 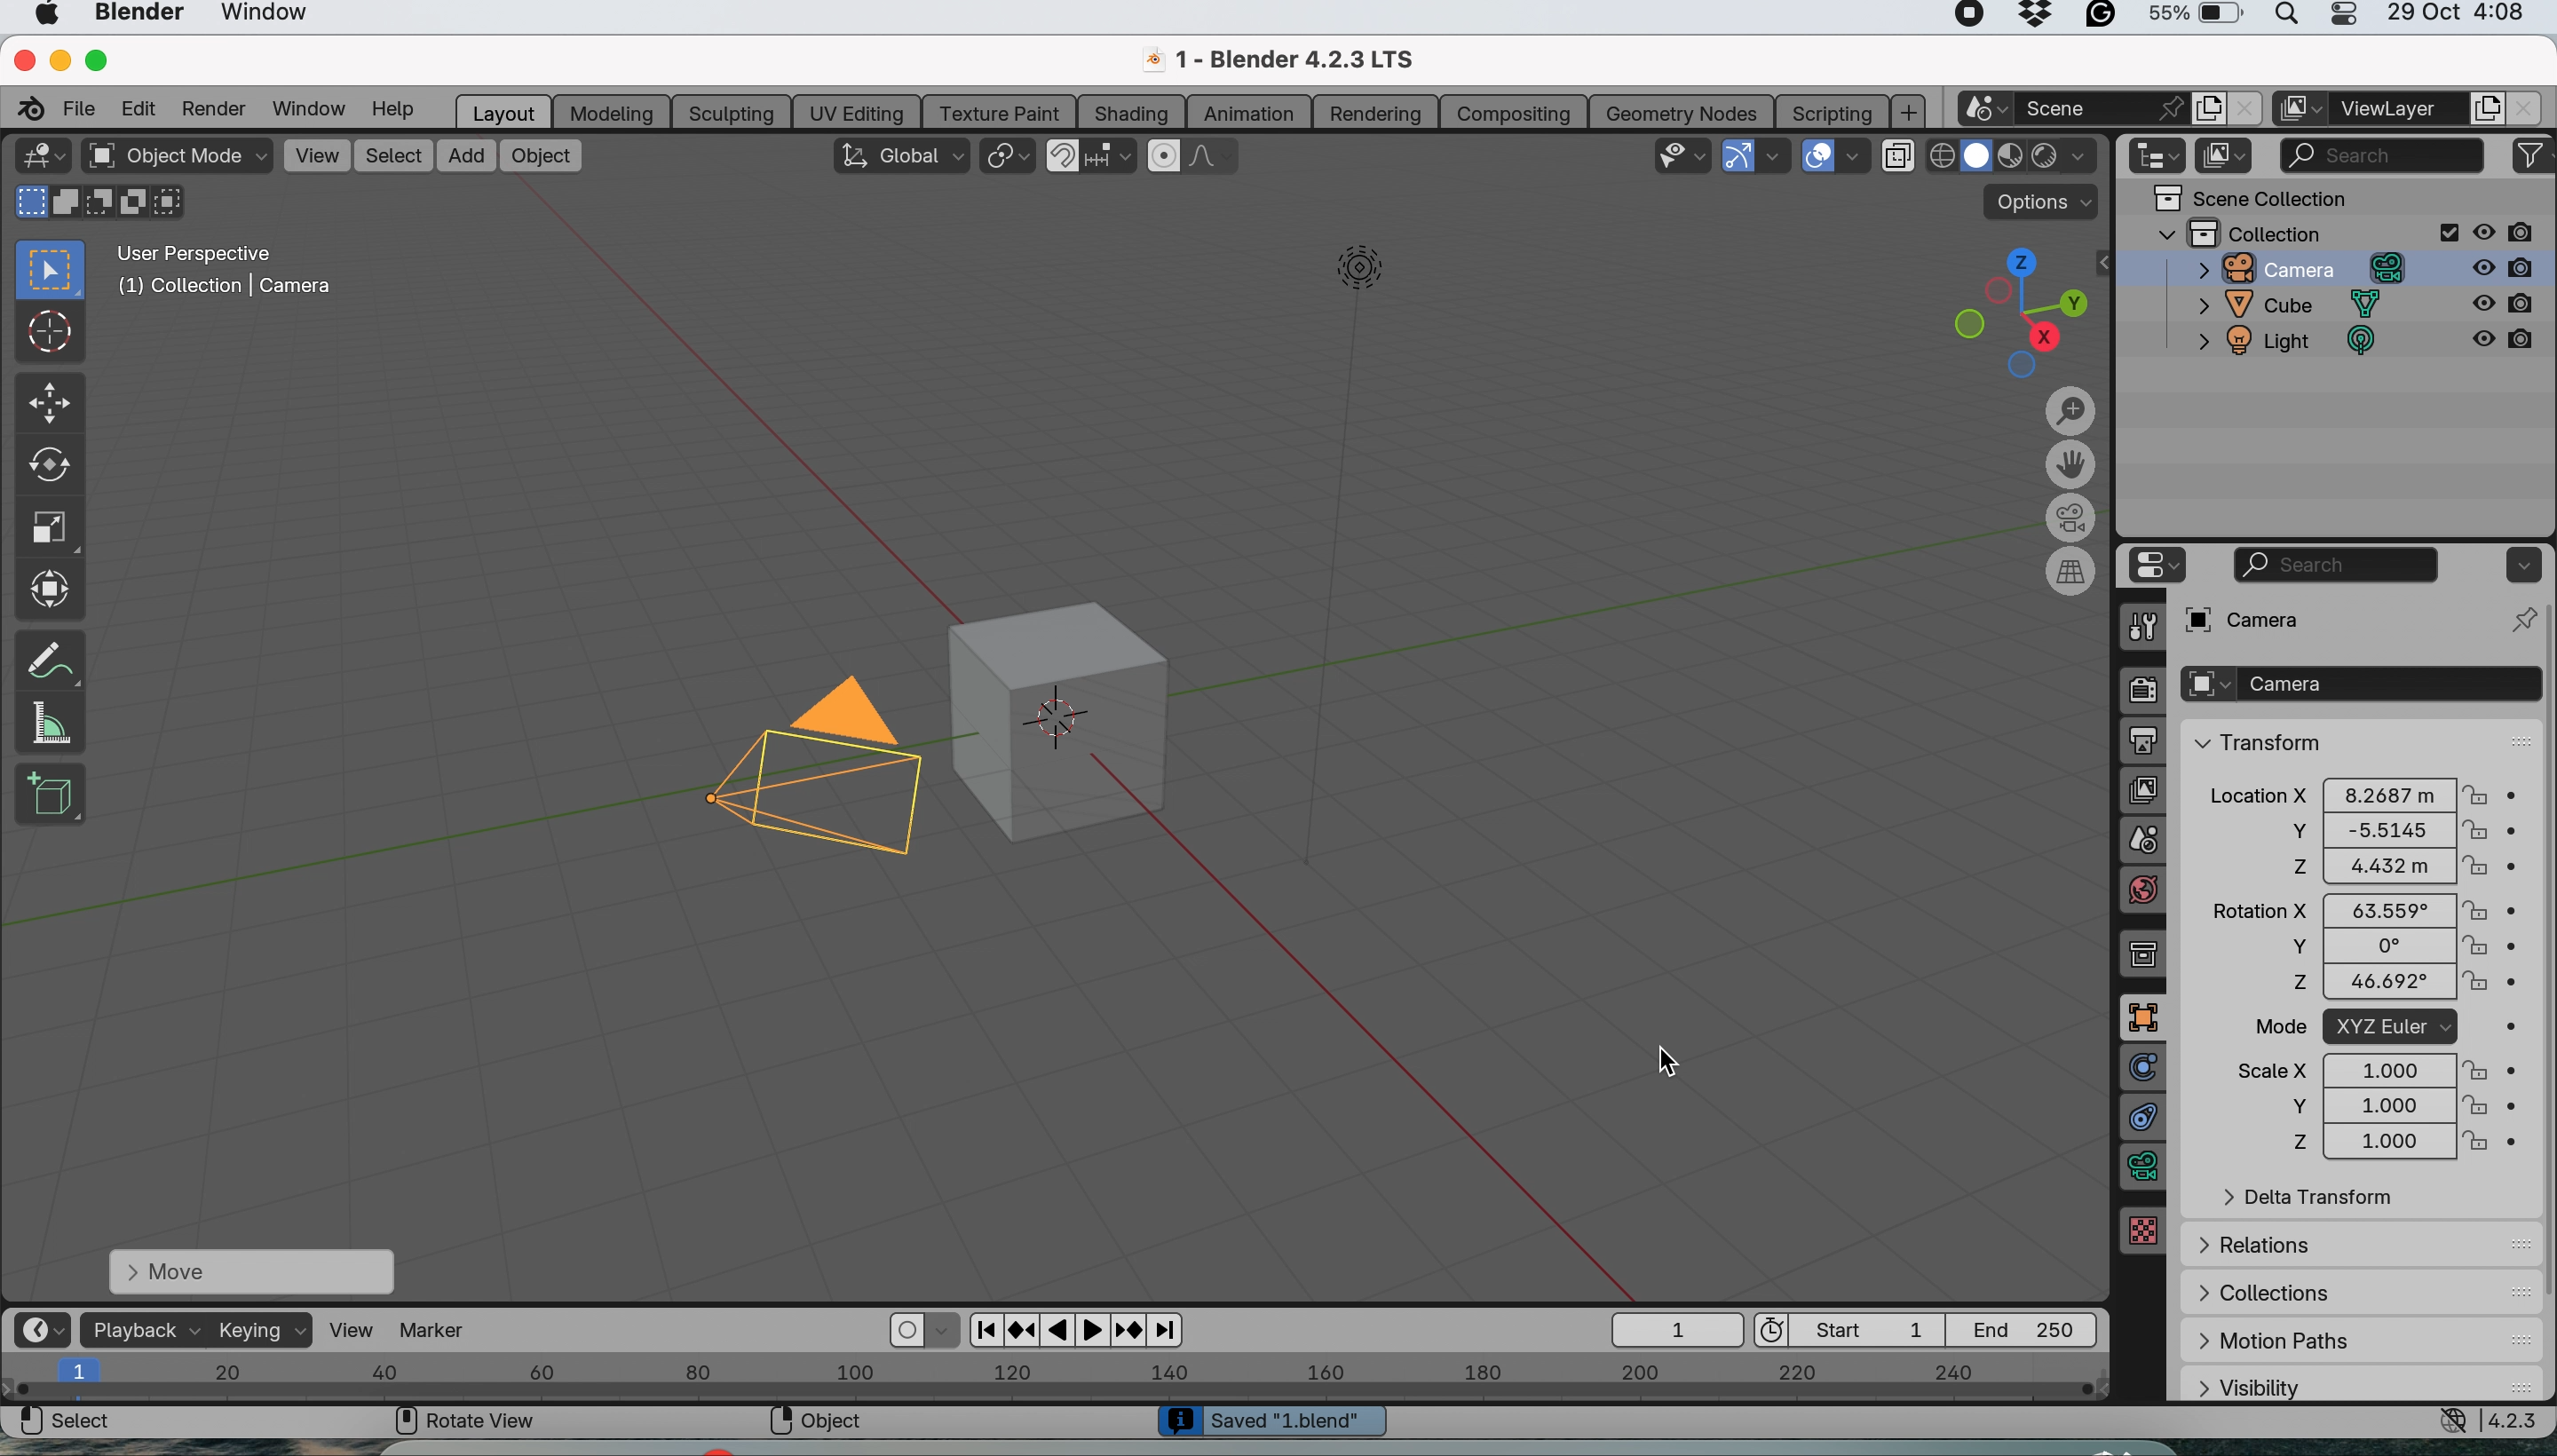 I want to click on editor type, so click(x=40, y=155).